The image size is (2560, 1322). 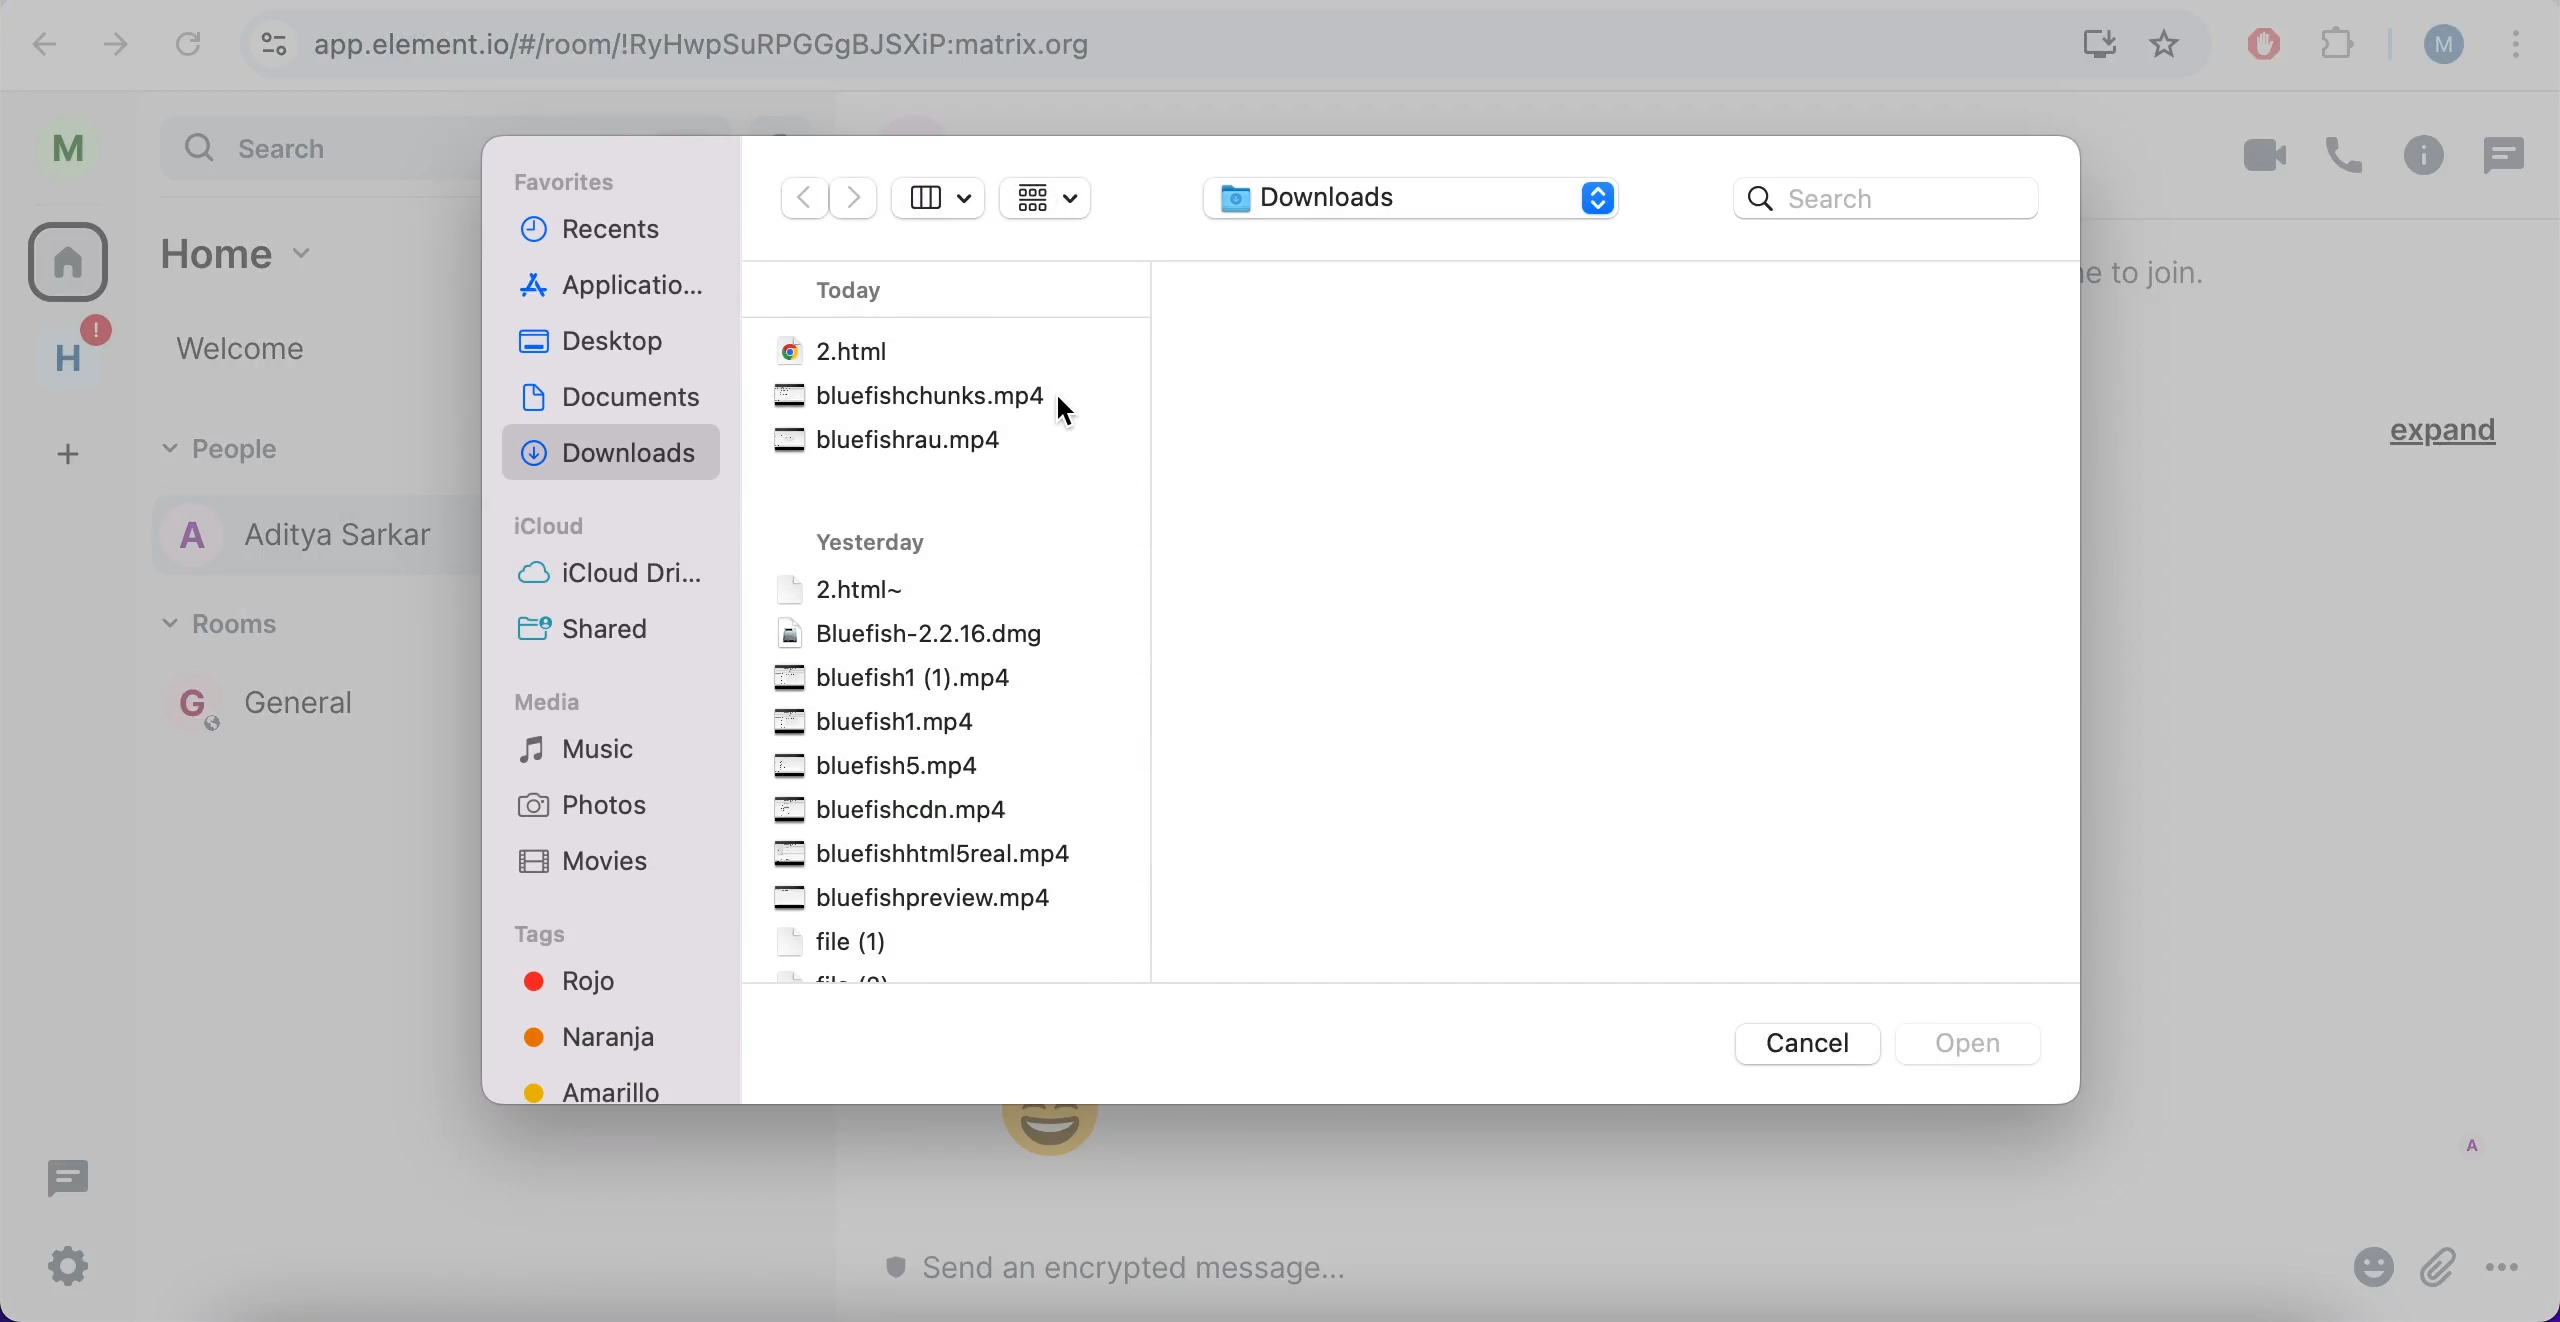 I want to click on desktop, so click(x=621, y=343).